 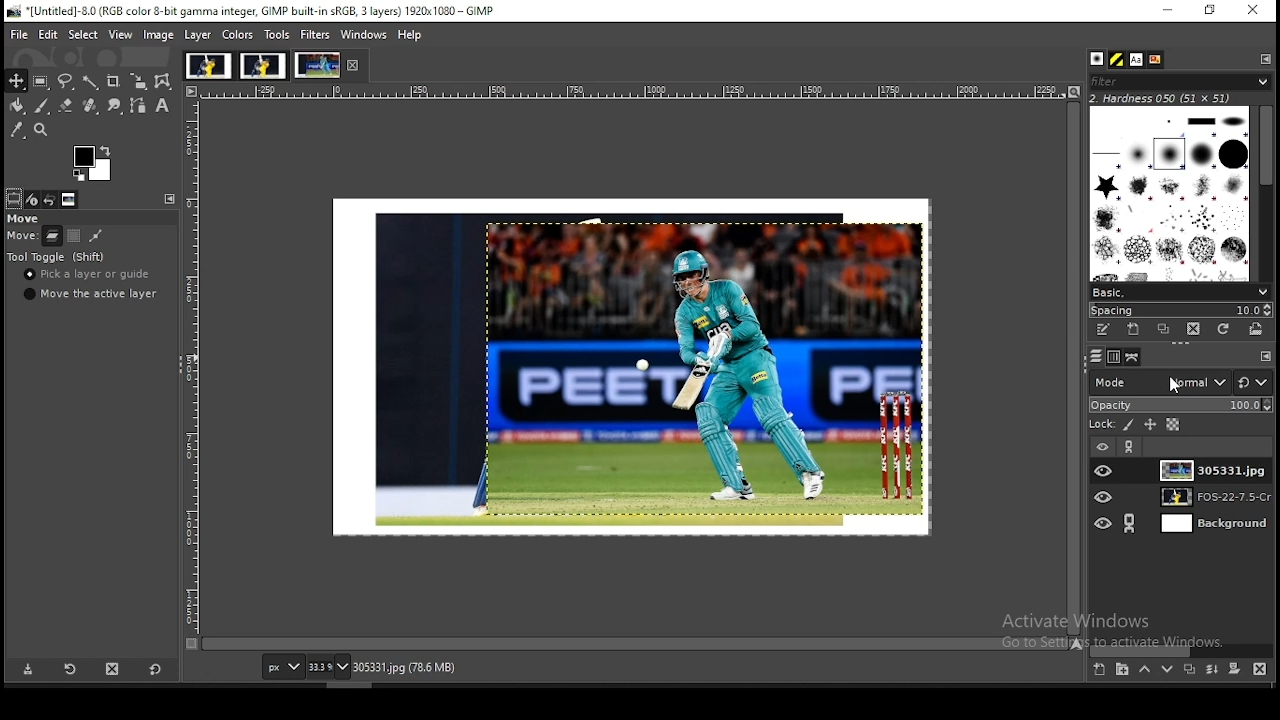 I want to click on image, so click(x=159, y=35).